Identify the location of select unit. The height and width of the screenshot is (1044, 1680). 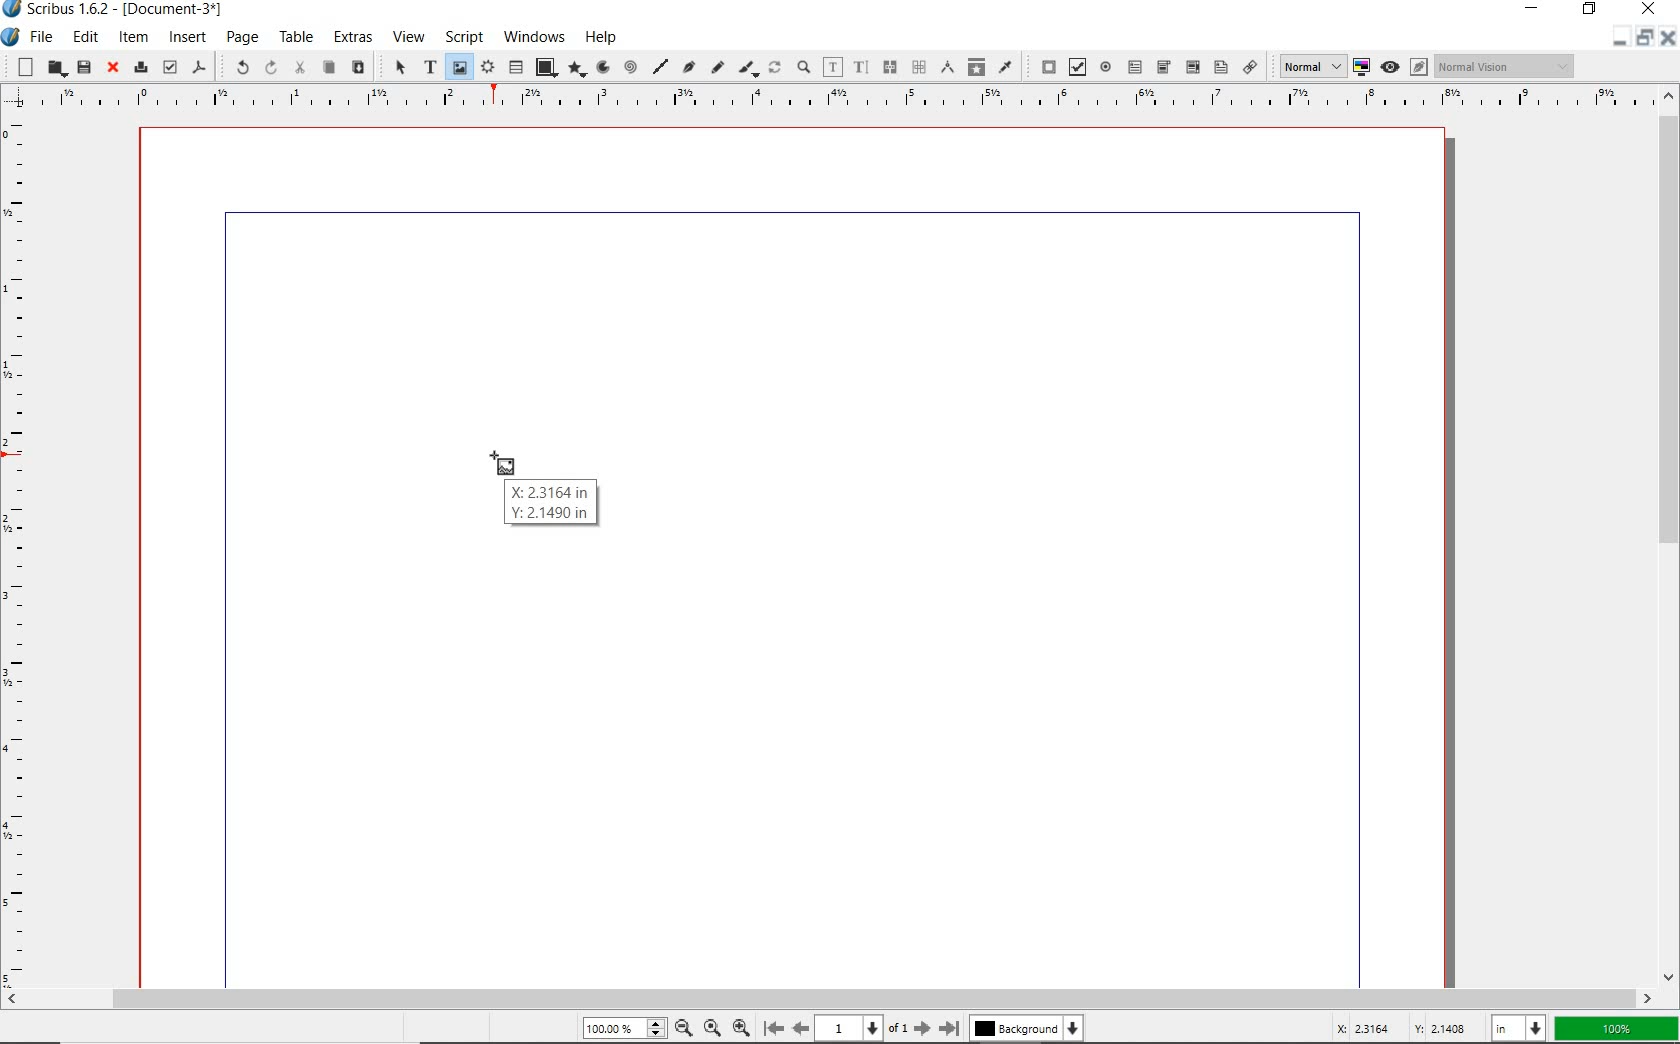
(1516, 1028).